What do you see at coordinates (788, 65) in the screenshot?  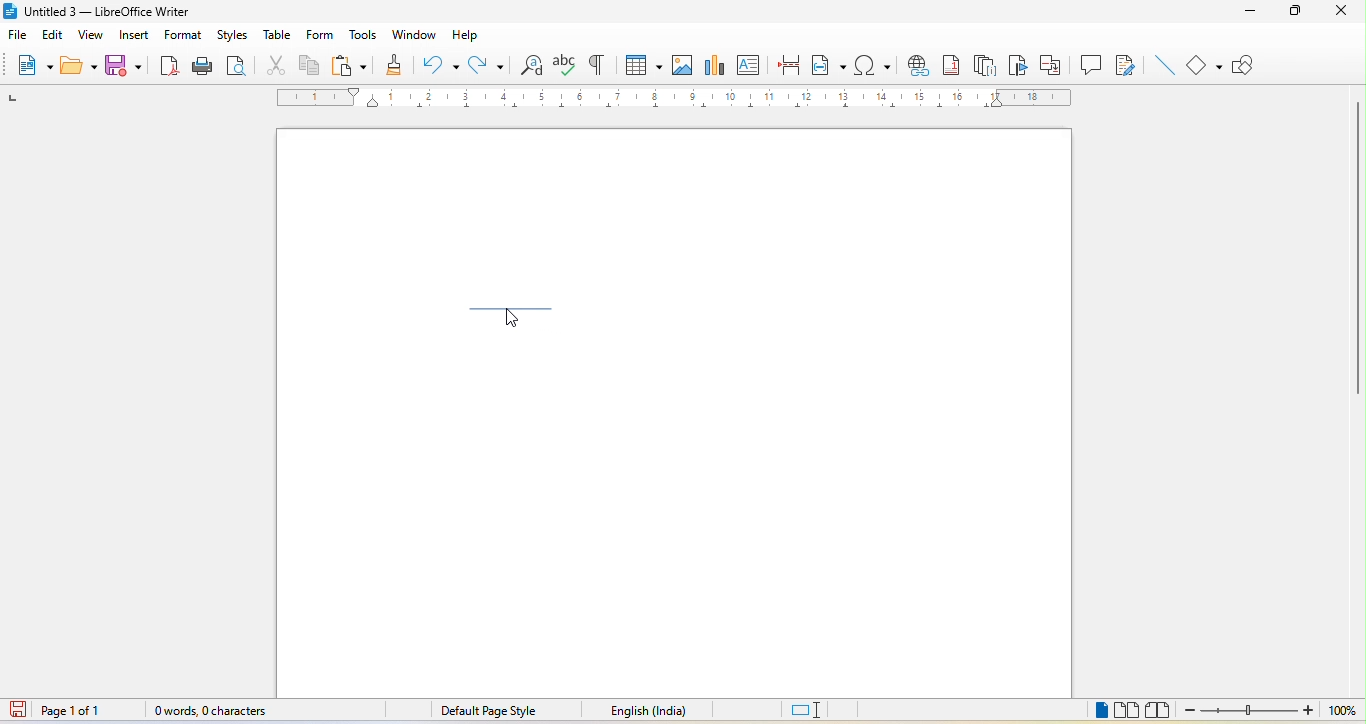 I see `page break` at bounding box center [788, 65].